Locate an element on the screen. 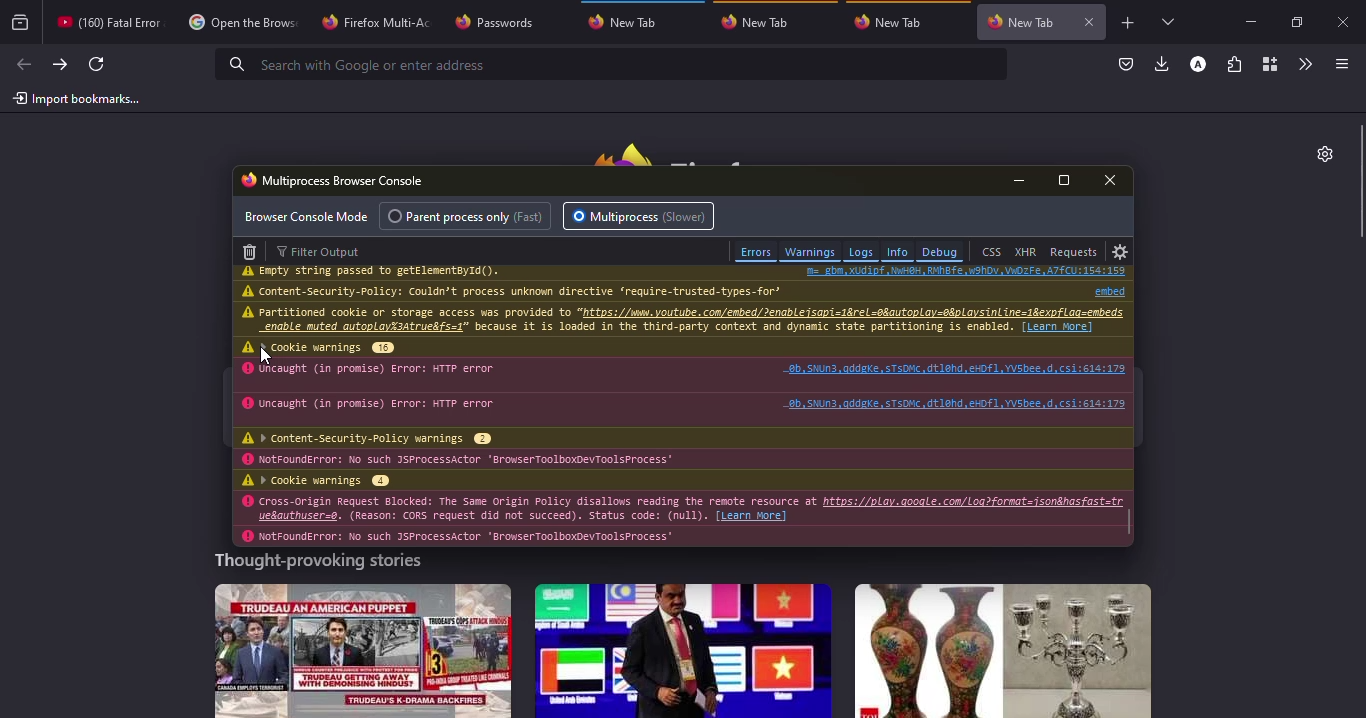 Image resolution: width=1366 pixels, height=718 pixels. search is located at coordinates (357, 64).